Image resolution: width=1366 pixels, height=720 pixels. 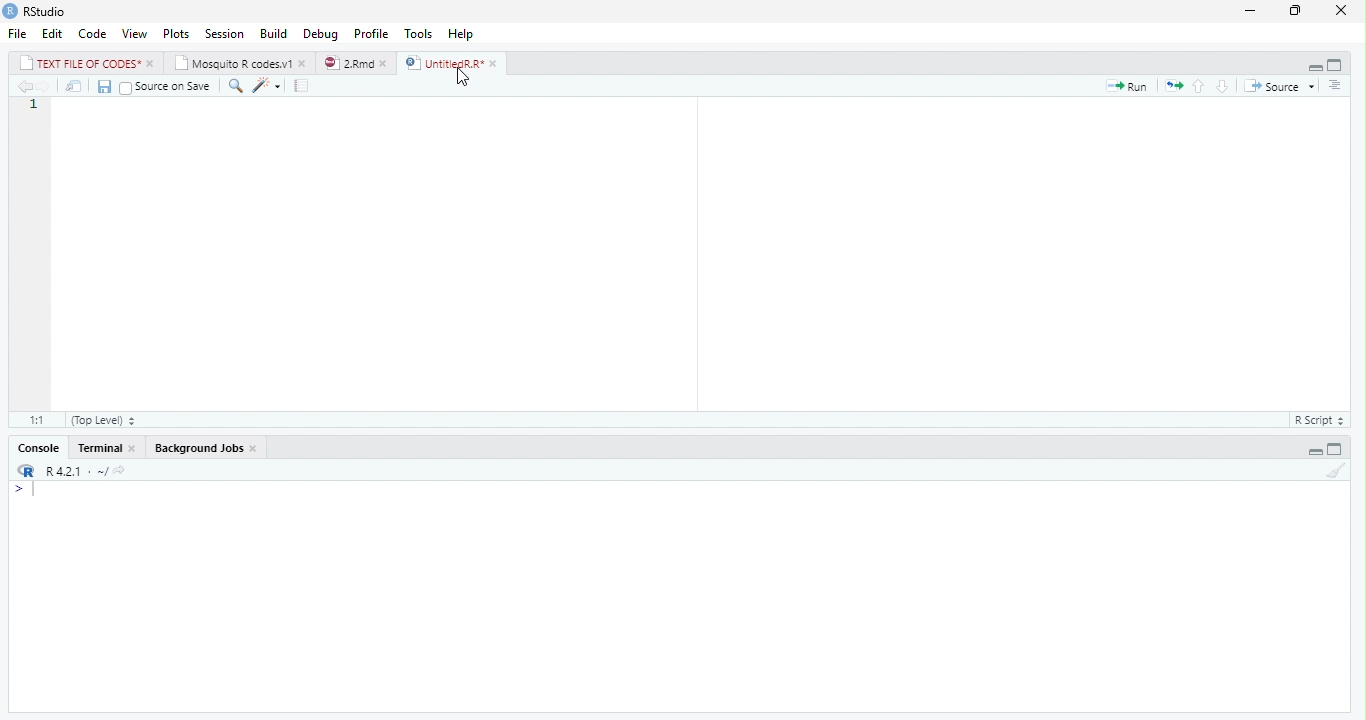 I want to click on Session, so click(x=224, y=33).